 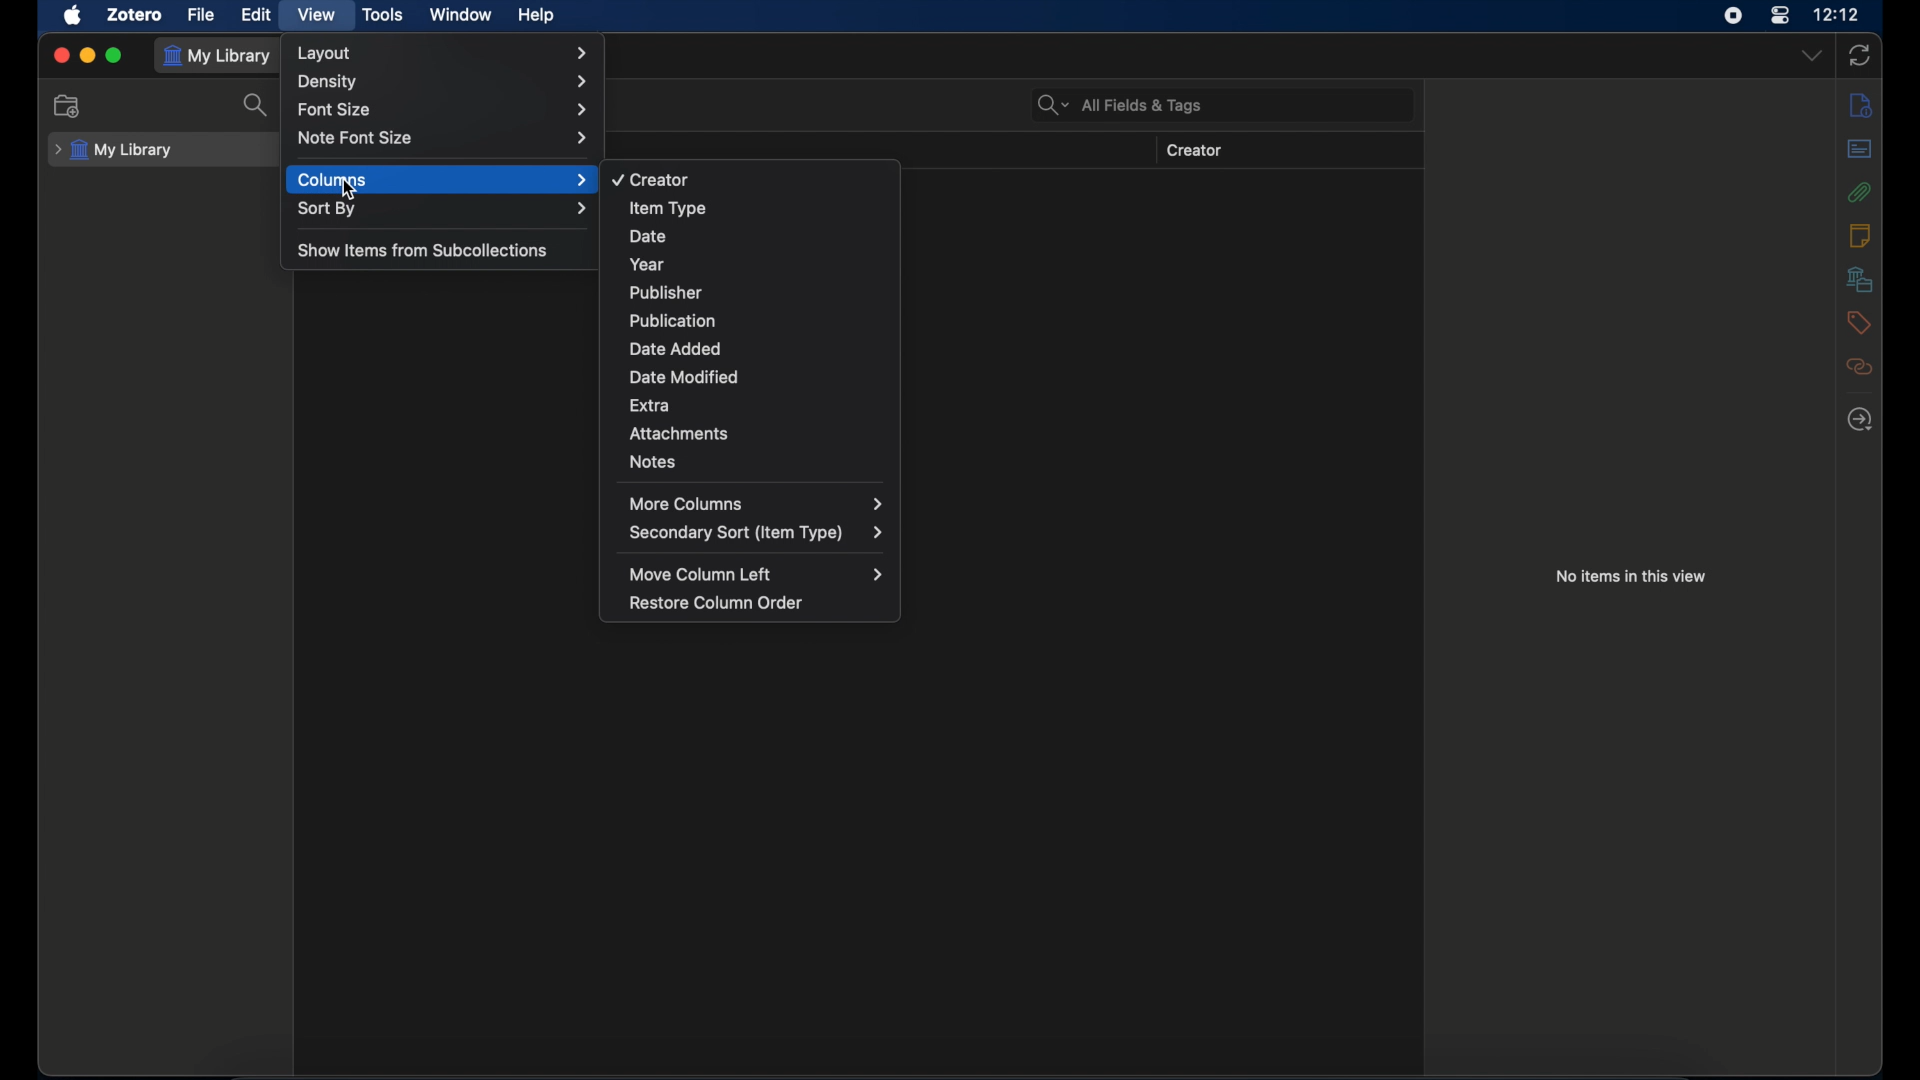 What do you see at coordinates (442, 110) in the screenshot?
I see `font size` at bounding box center [442, 110].